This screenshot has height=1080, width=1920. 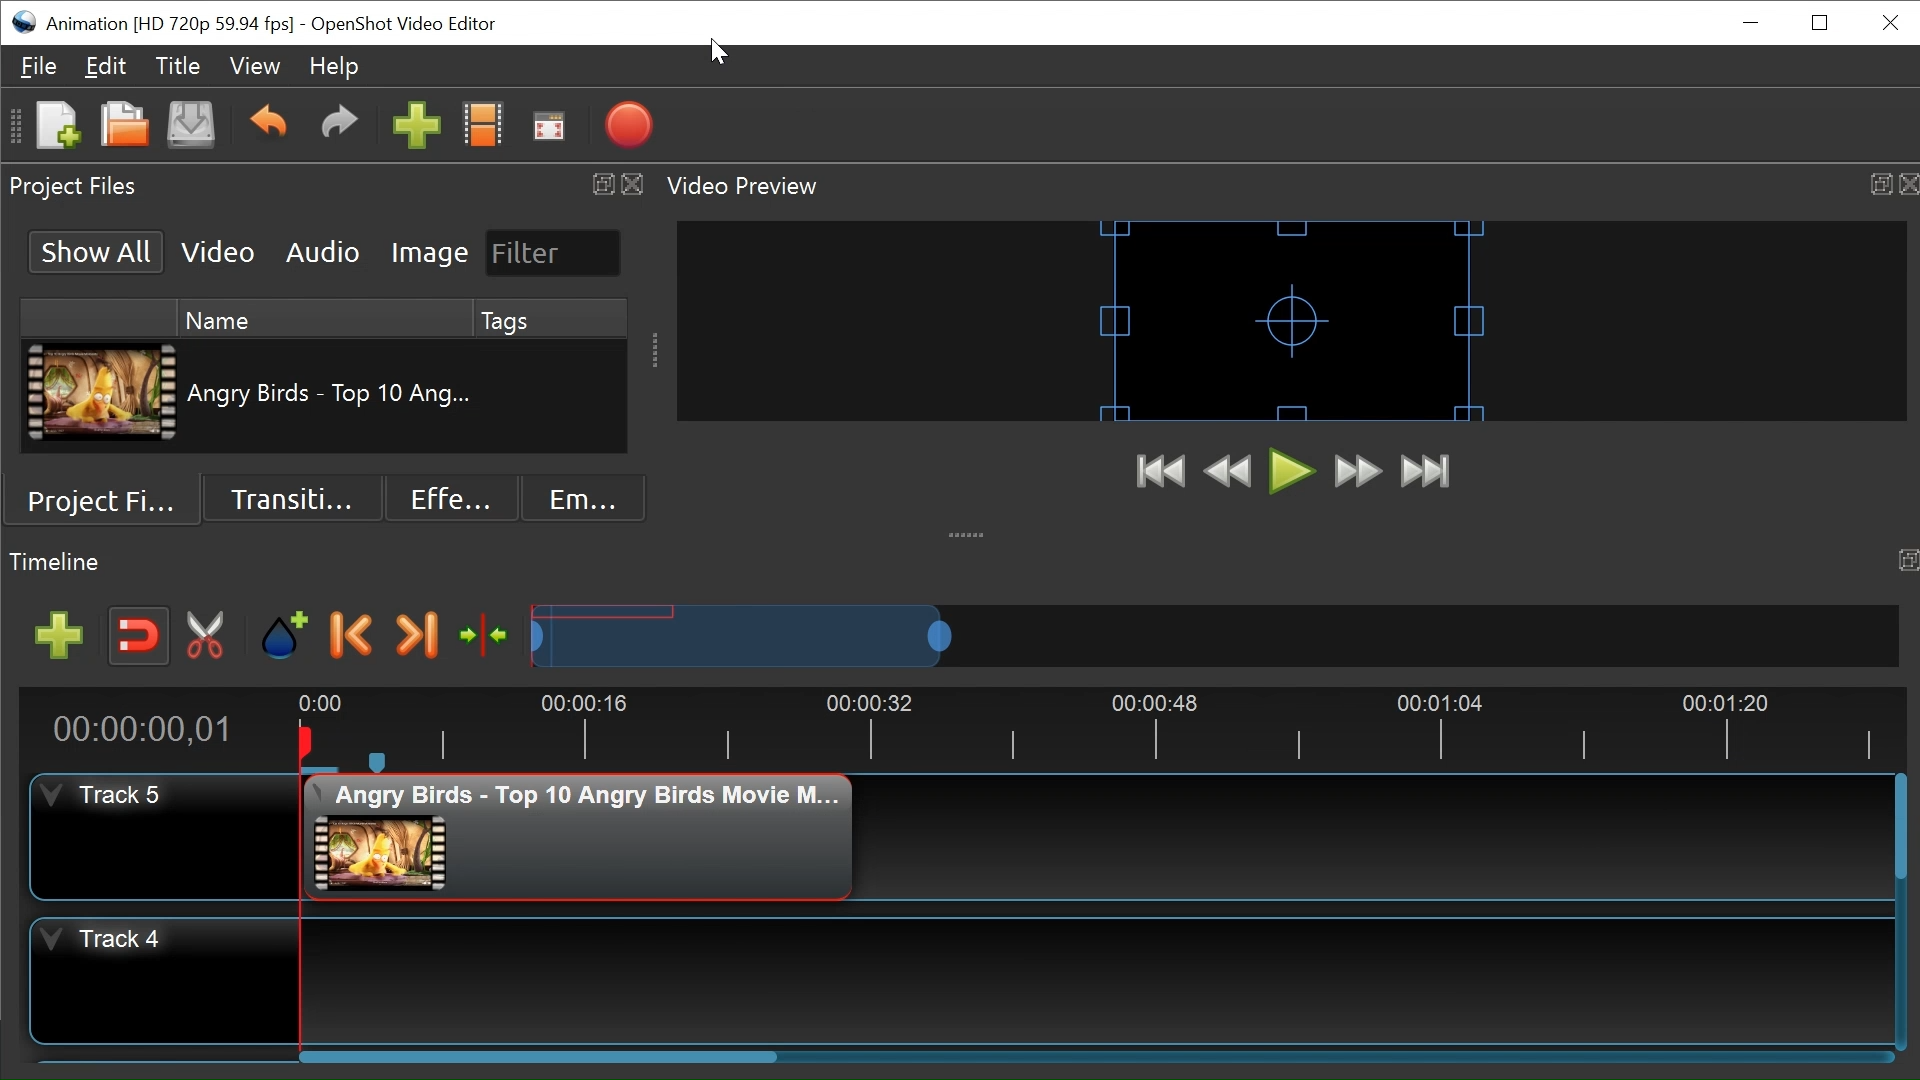 I want to click on Preview, so click(x=1232, y=474).